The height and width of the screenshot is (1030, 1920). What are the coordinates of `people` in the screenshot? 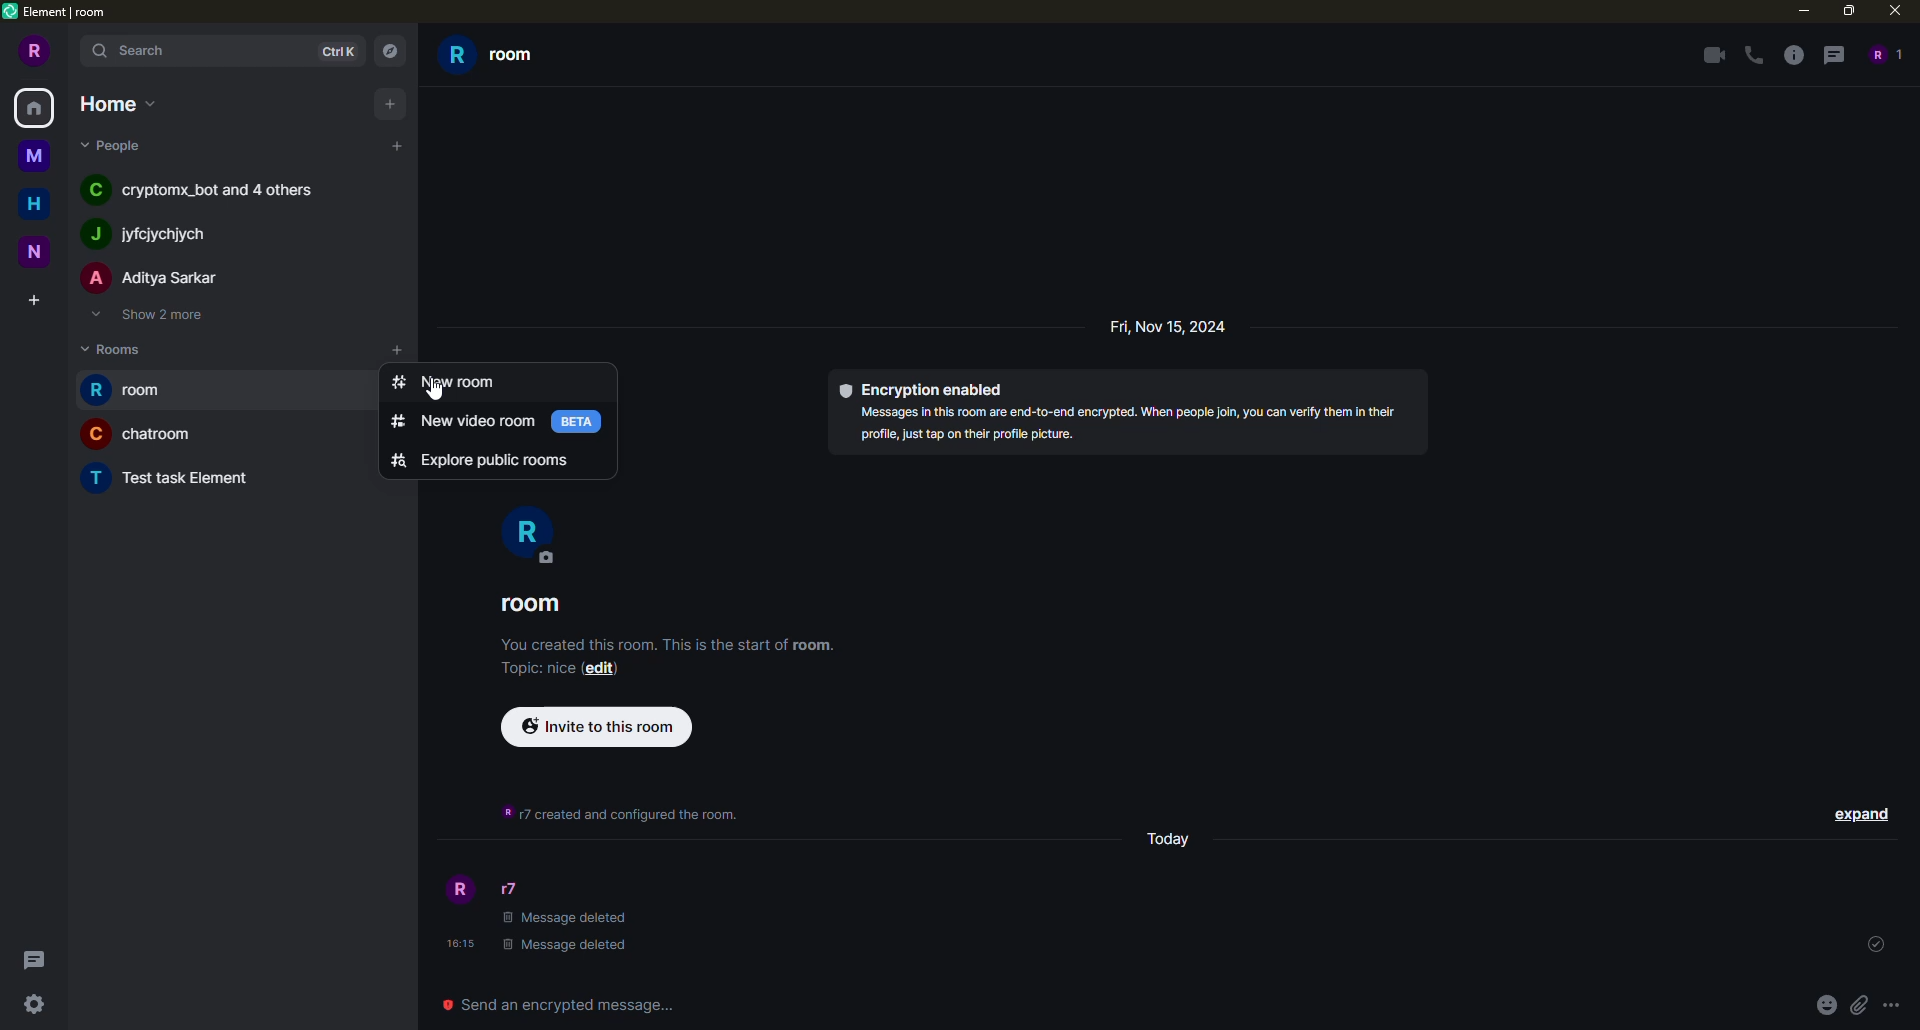 It's located at (514, 889).